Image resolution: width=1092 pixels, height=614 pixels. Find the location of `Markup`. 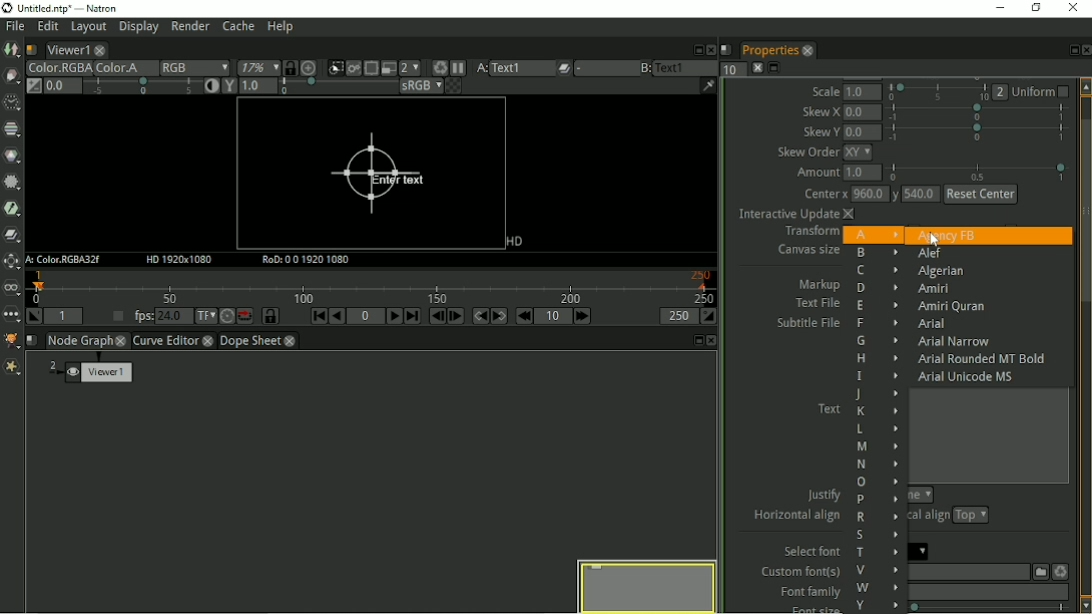

Markup is located at coordinates (820, 284).